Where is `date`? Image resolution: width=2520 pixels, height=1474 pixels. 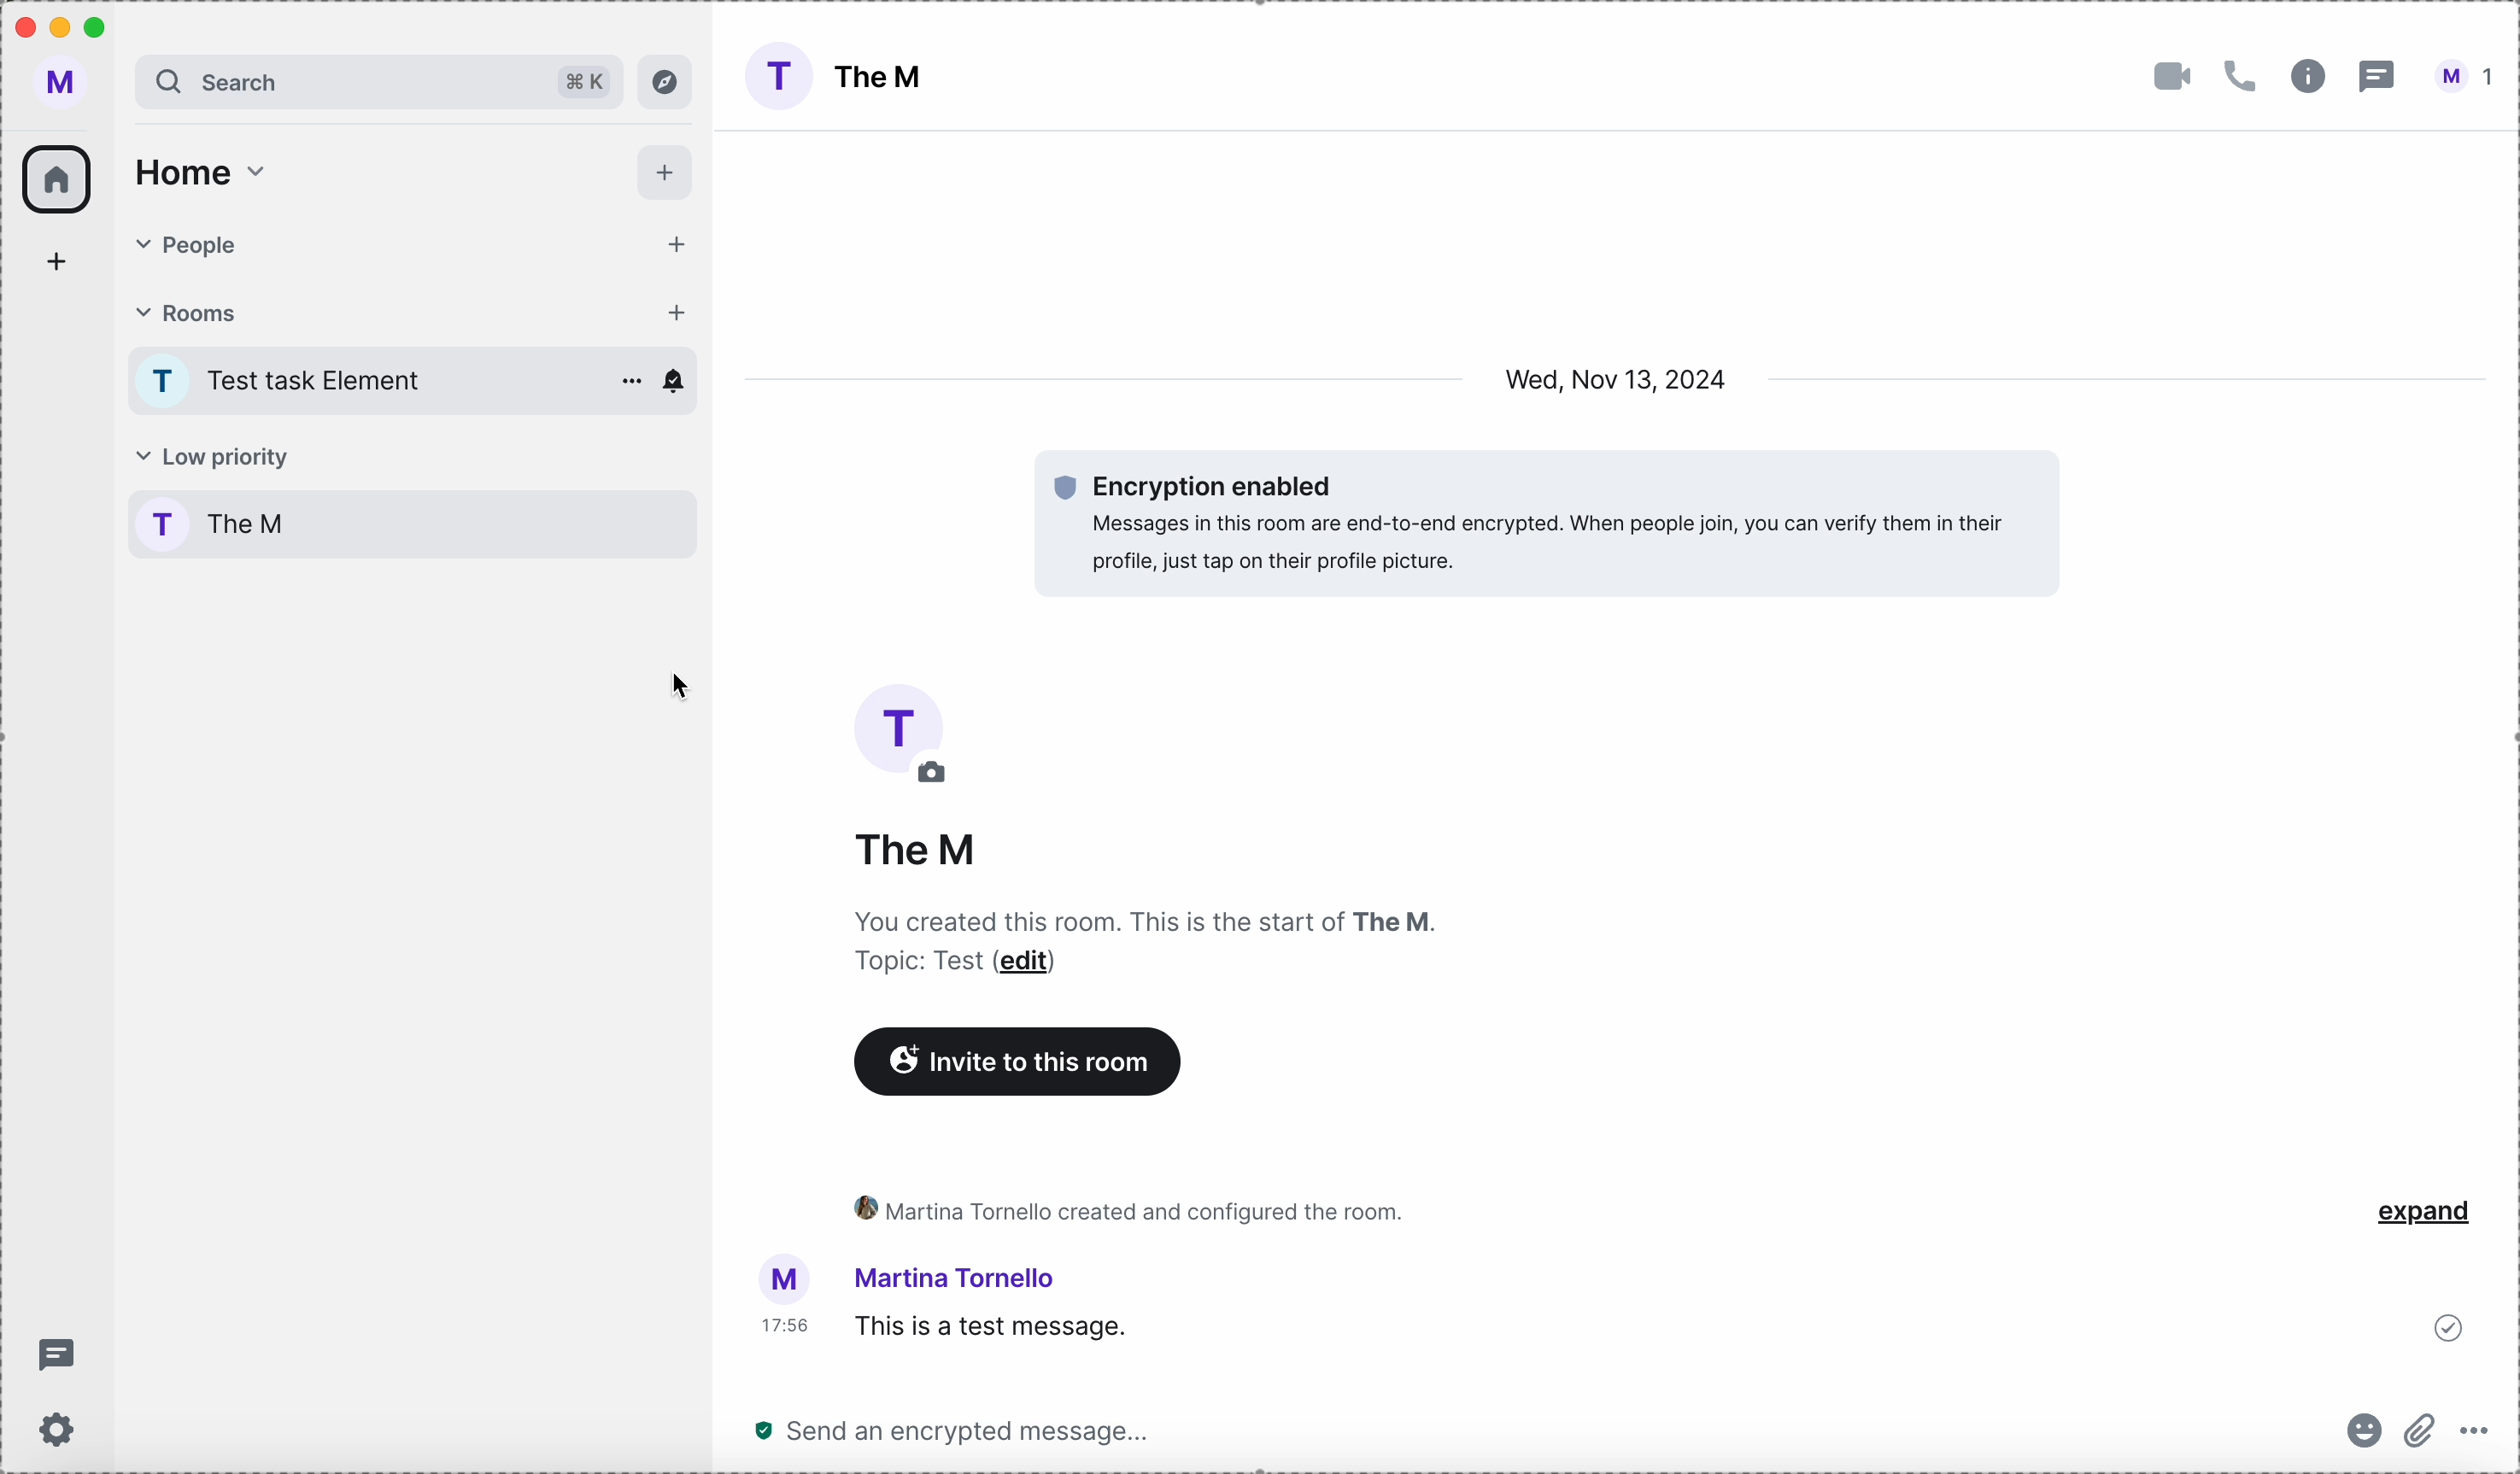 date is located at coordinates (1619, 378).